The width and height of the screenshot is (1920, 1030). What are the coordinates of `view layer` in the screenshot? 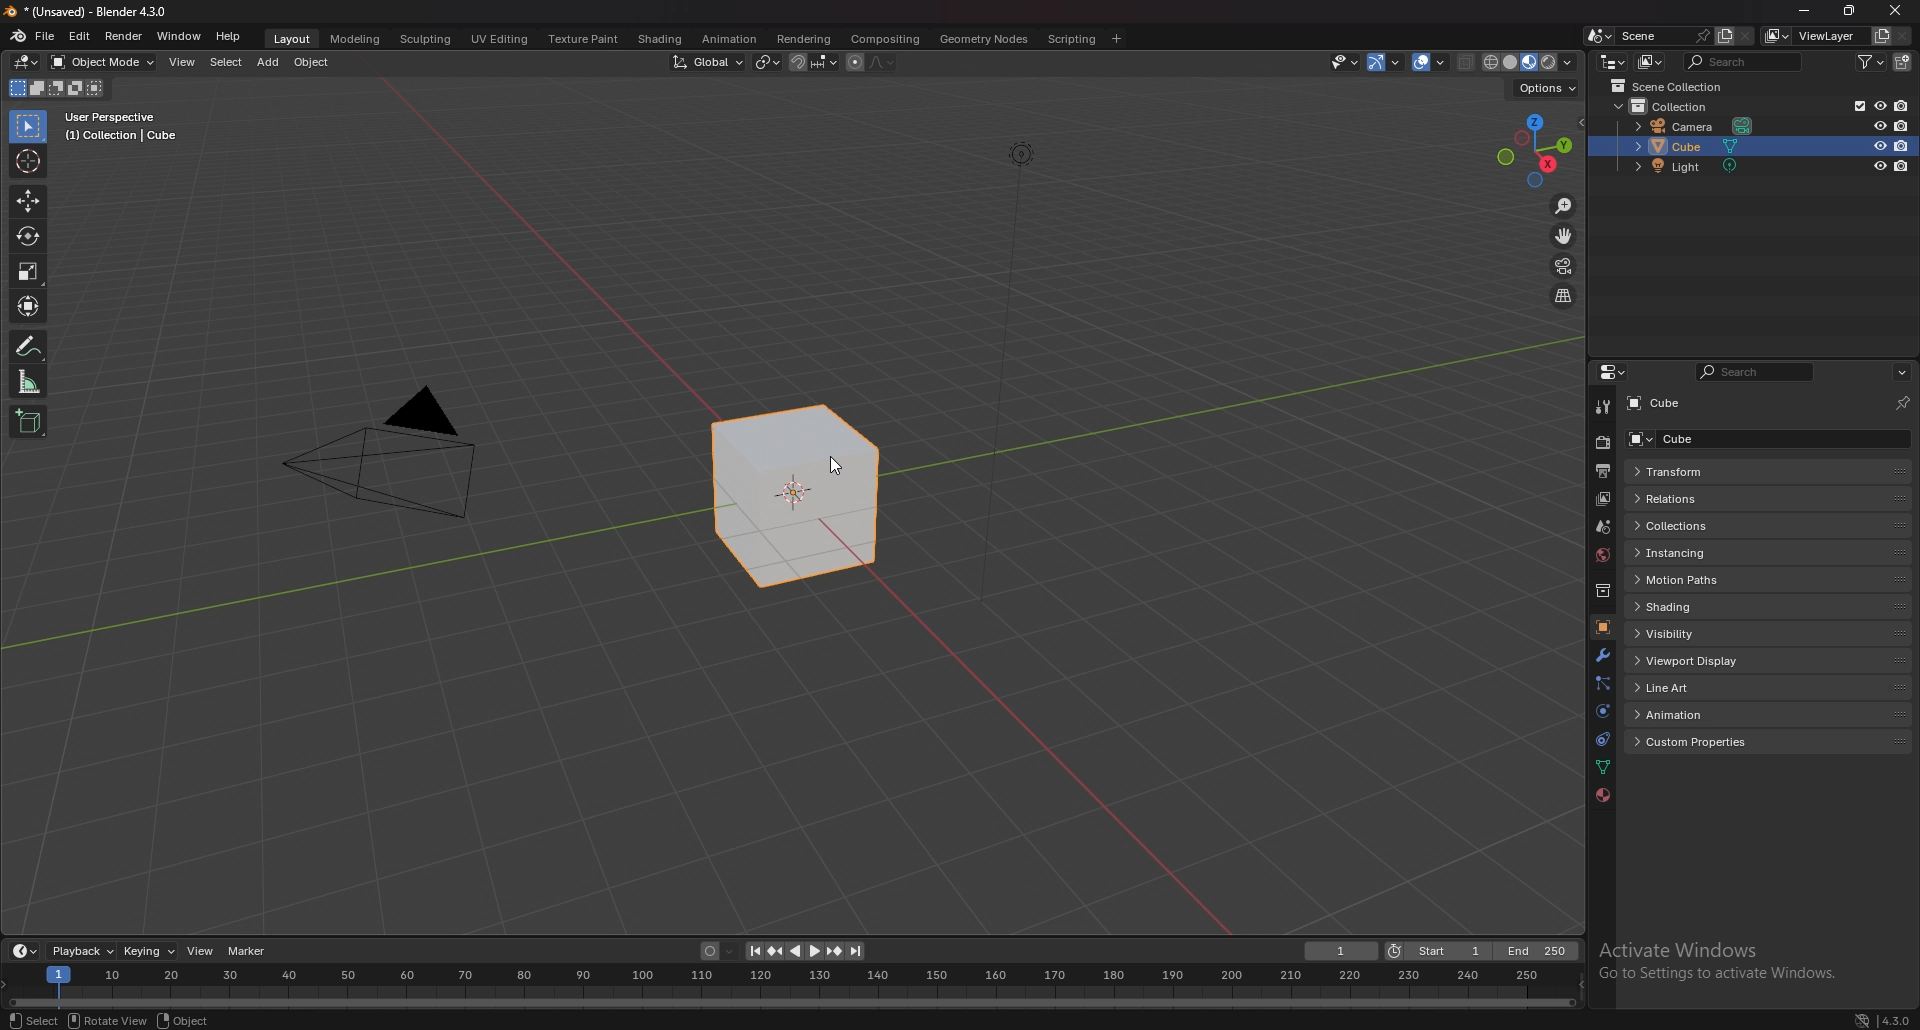 It's located at (1602, 499).